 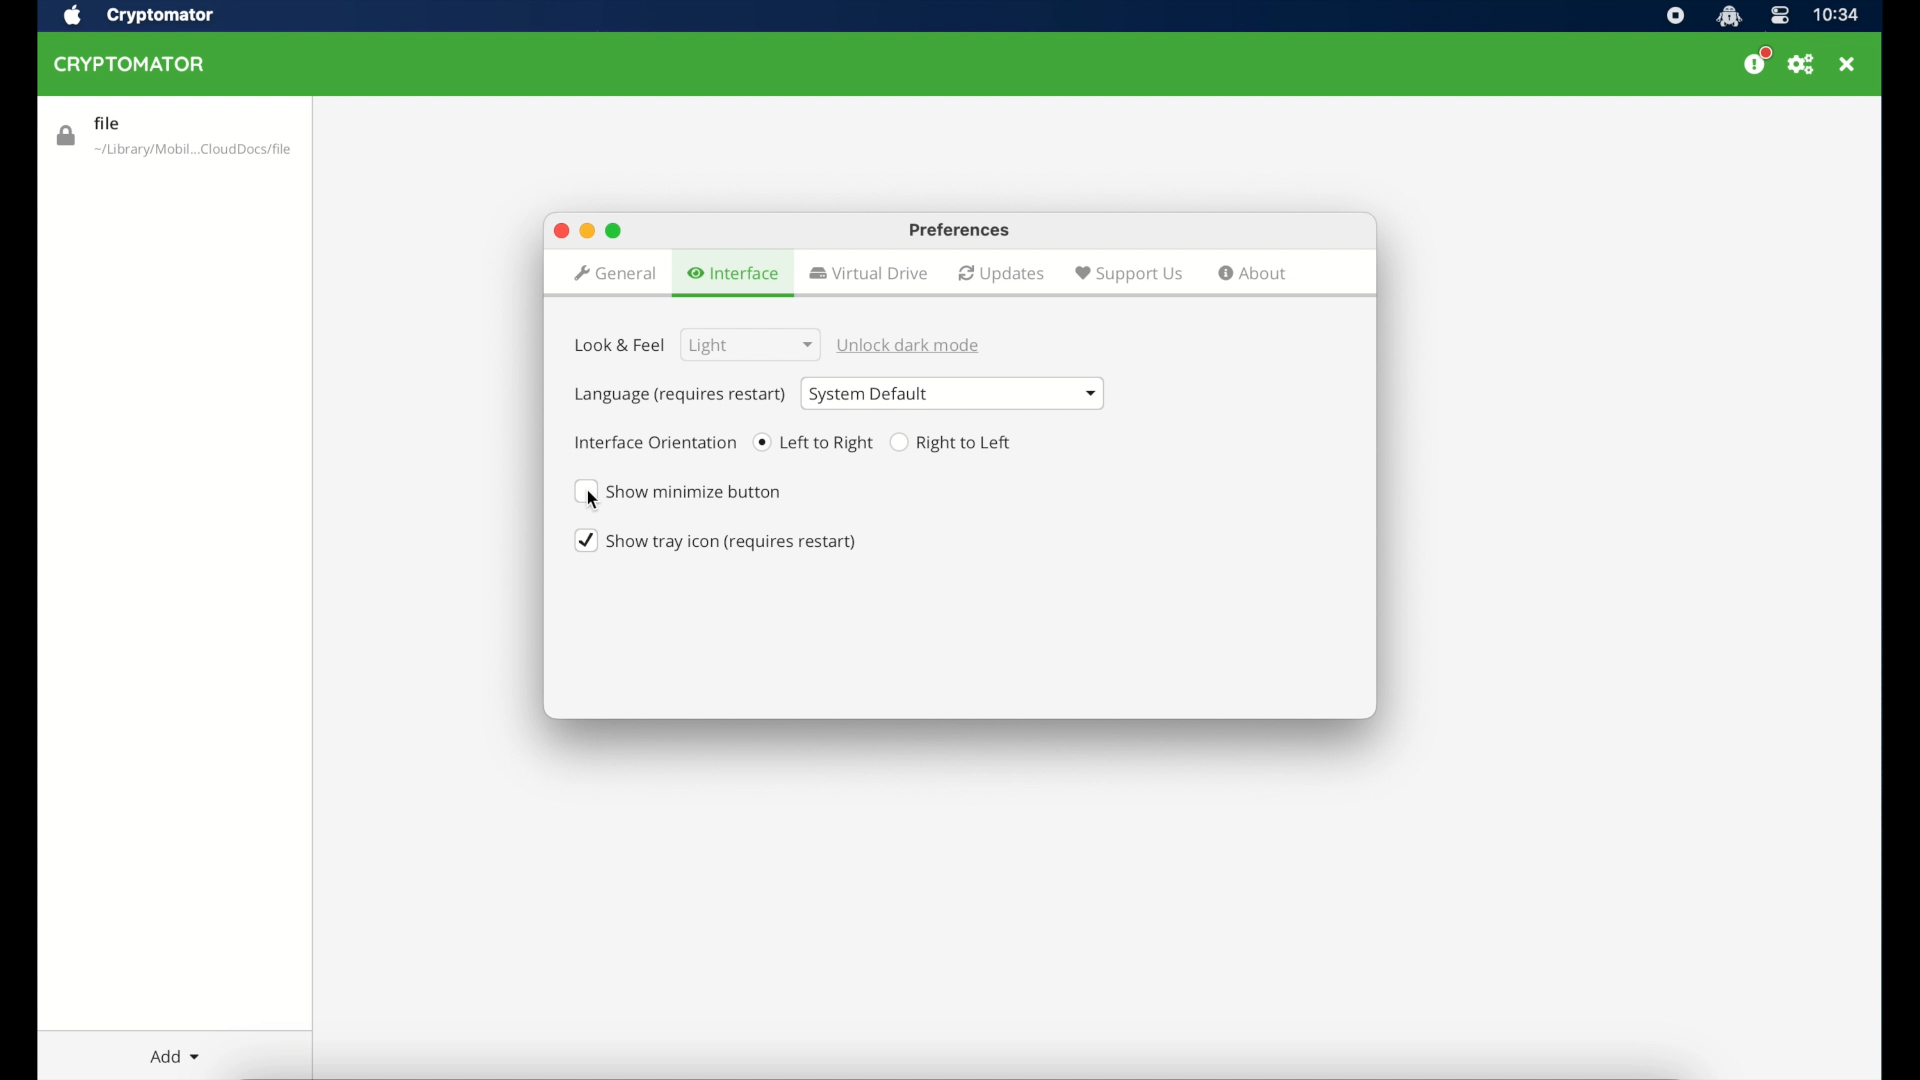 I want to click on radio button, so click(x=955, y=443).